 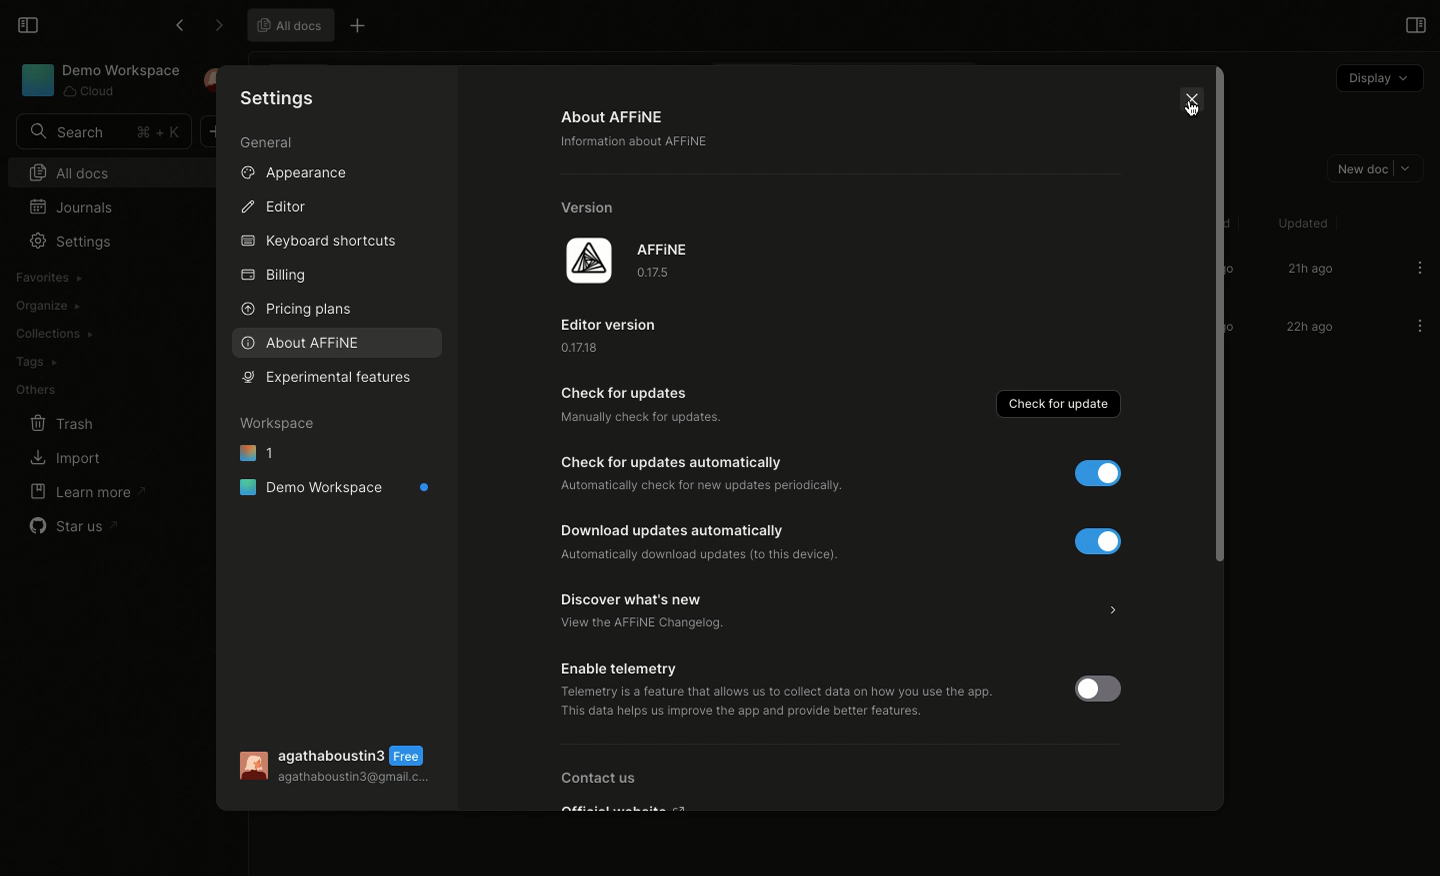 I want to click on Learn more, so click(x=86, y=491).